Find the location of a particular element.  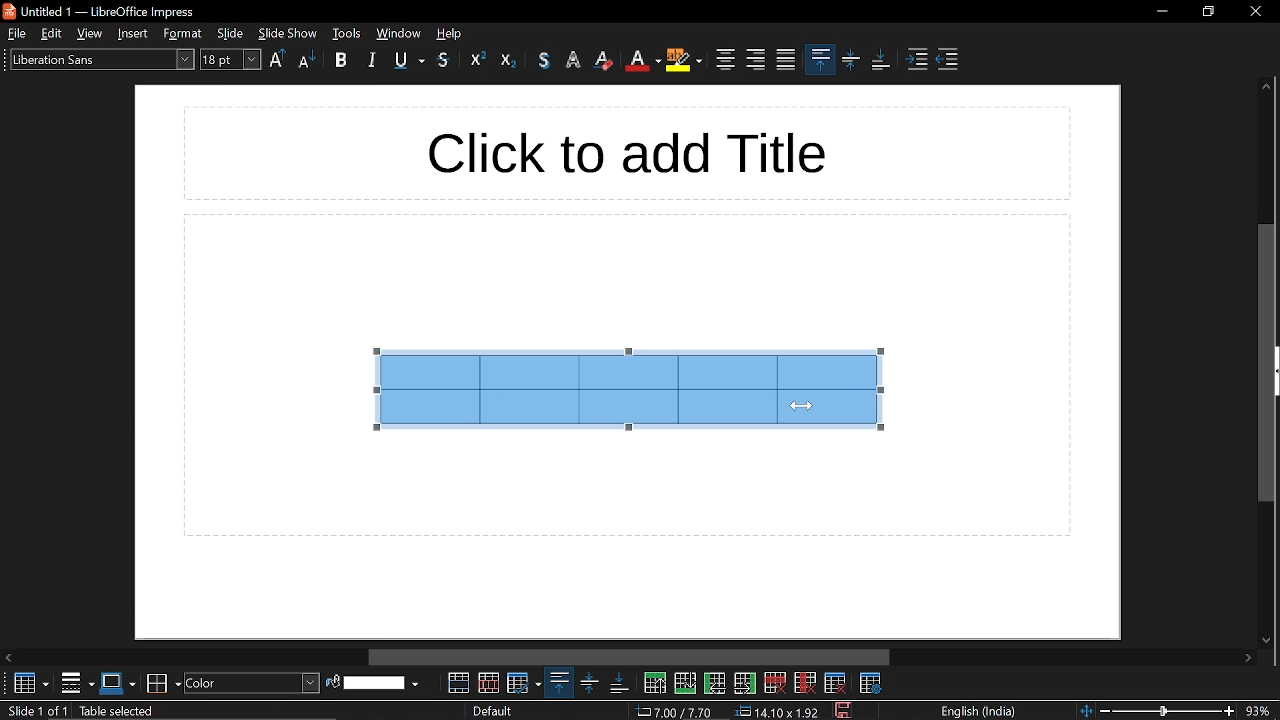

outline is located at coordinates (478, 59).